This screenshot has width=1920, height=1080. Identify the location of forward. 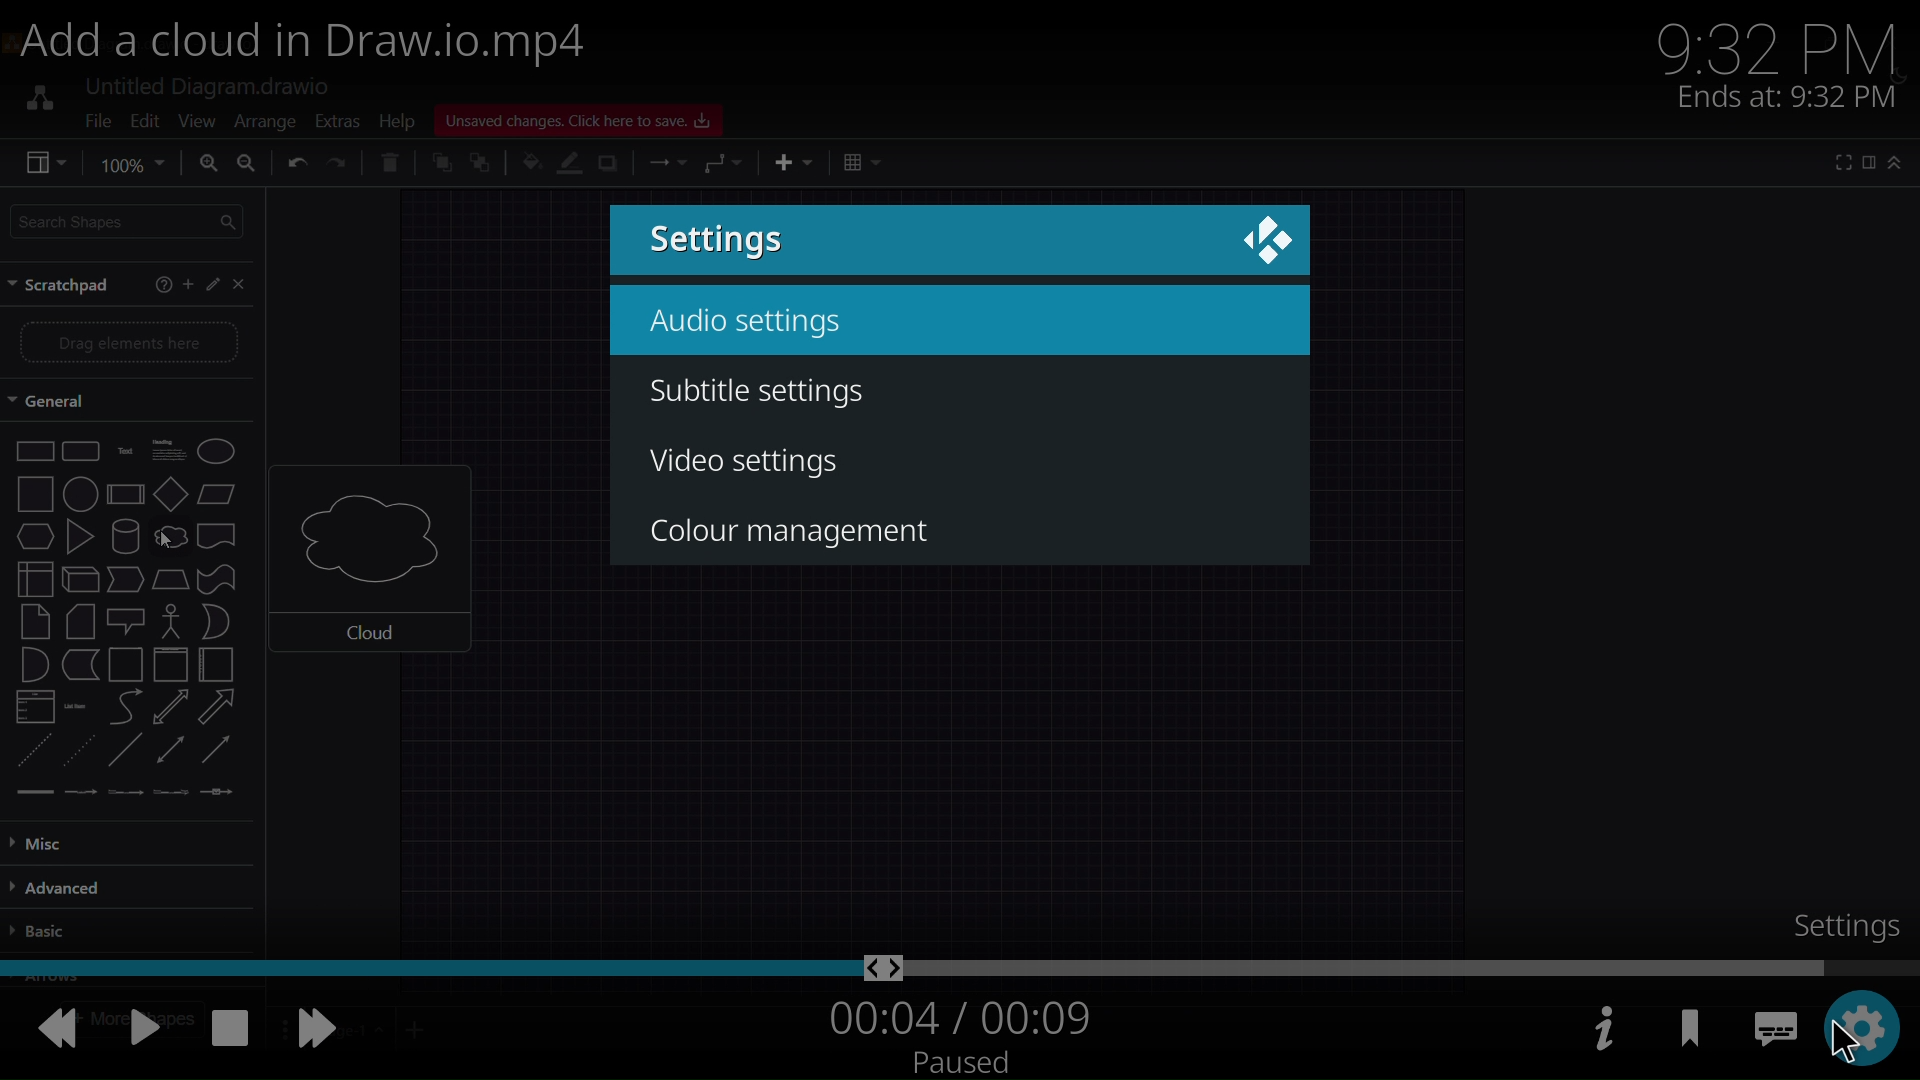
(322, 1034).